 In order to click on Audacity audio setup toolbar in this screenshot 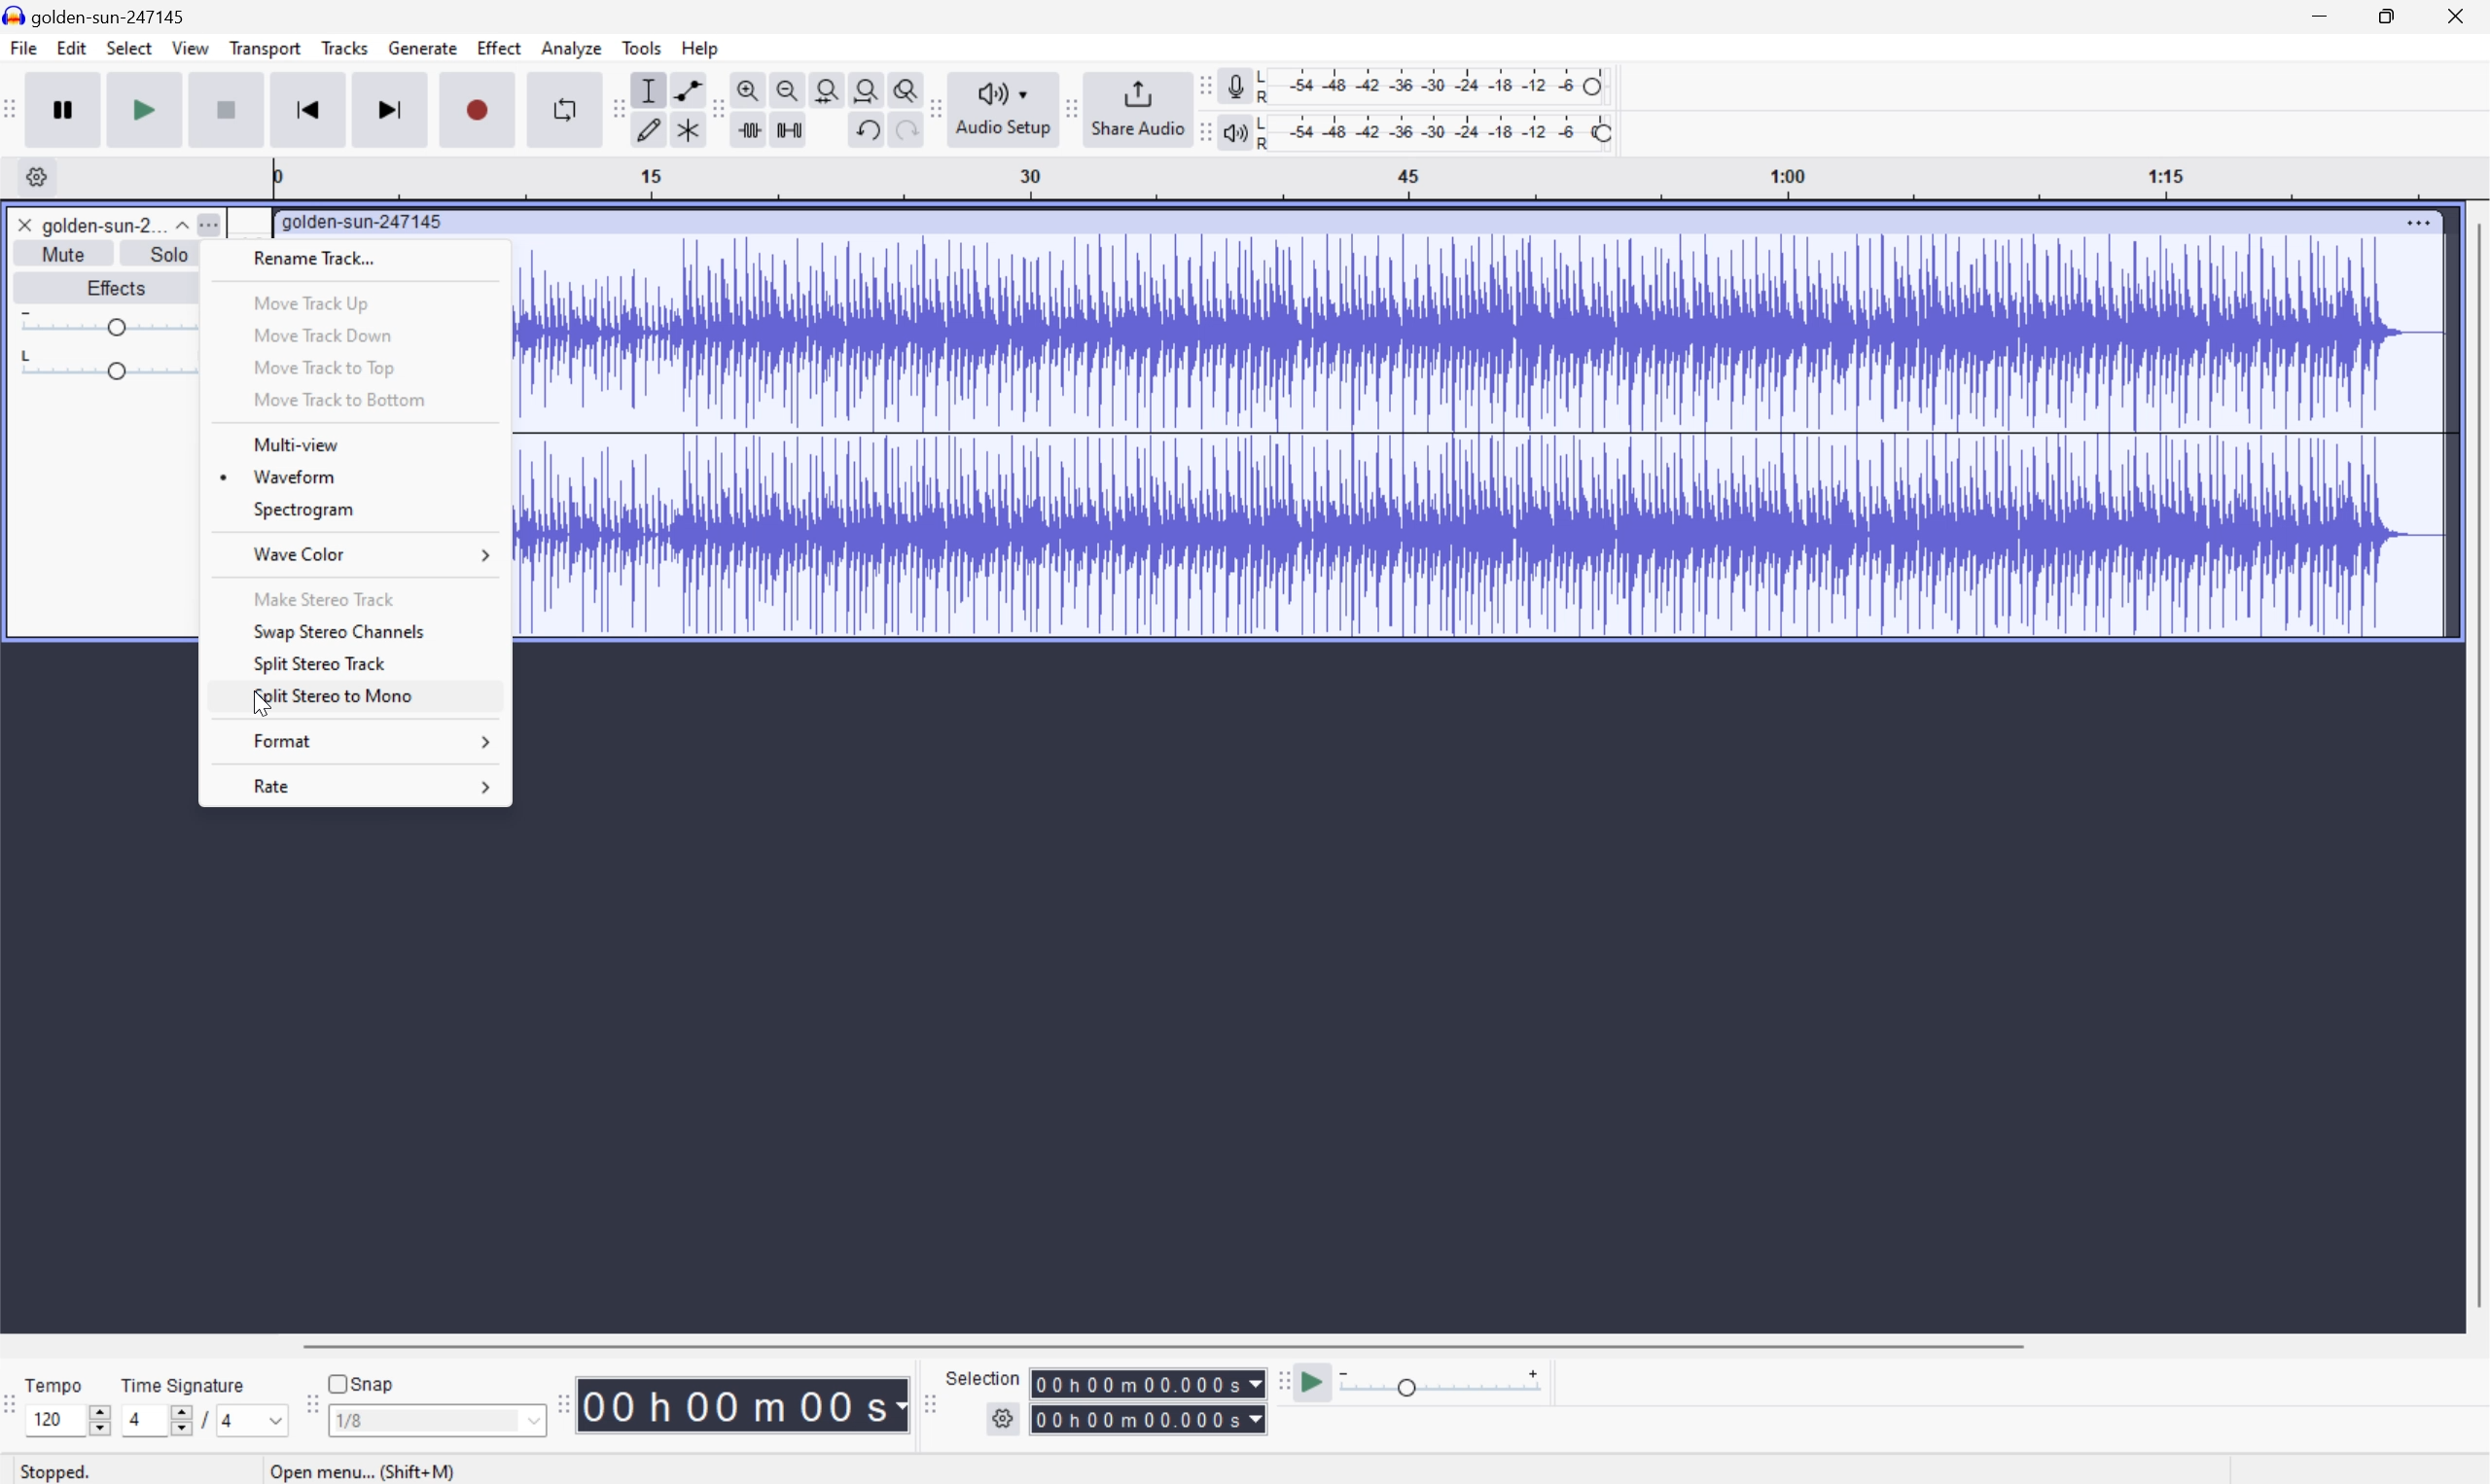, I will do `click(999, 105)`.